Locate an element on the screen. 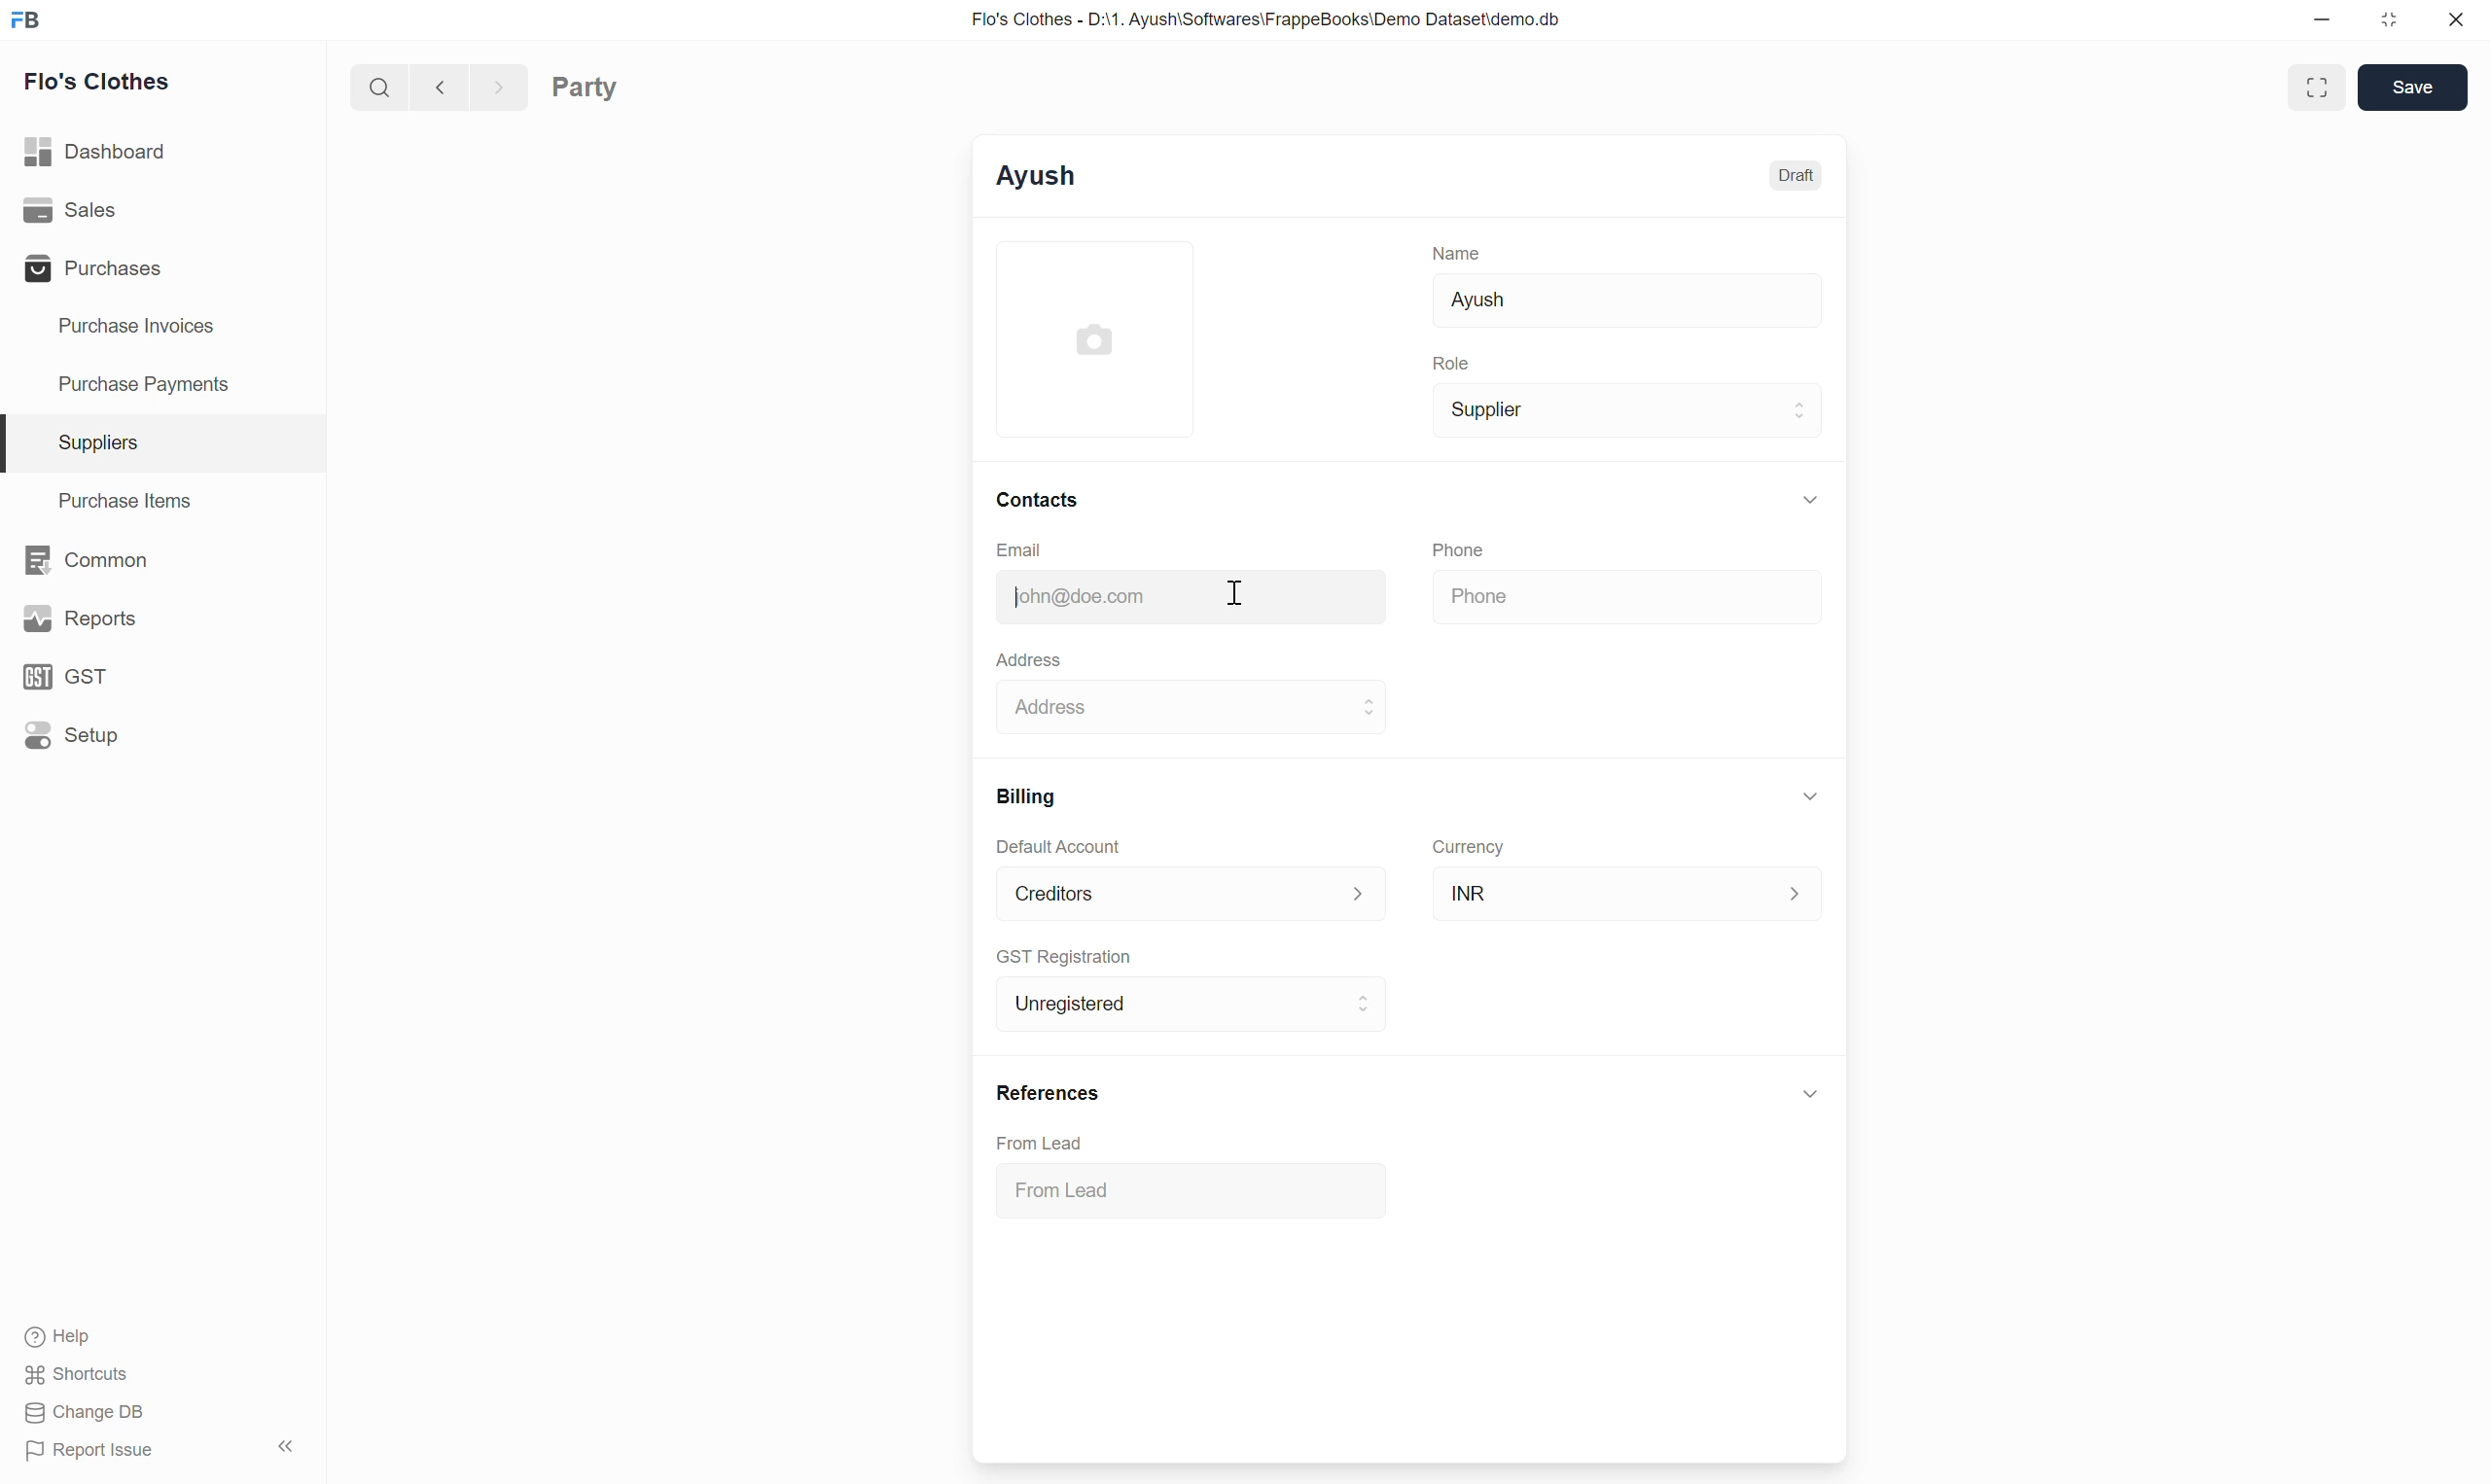 The width and height of the screenshot is (2490, 1484). Unregistered is located at coordinates (1192, 1004).